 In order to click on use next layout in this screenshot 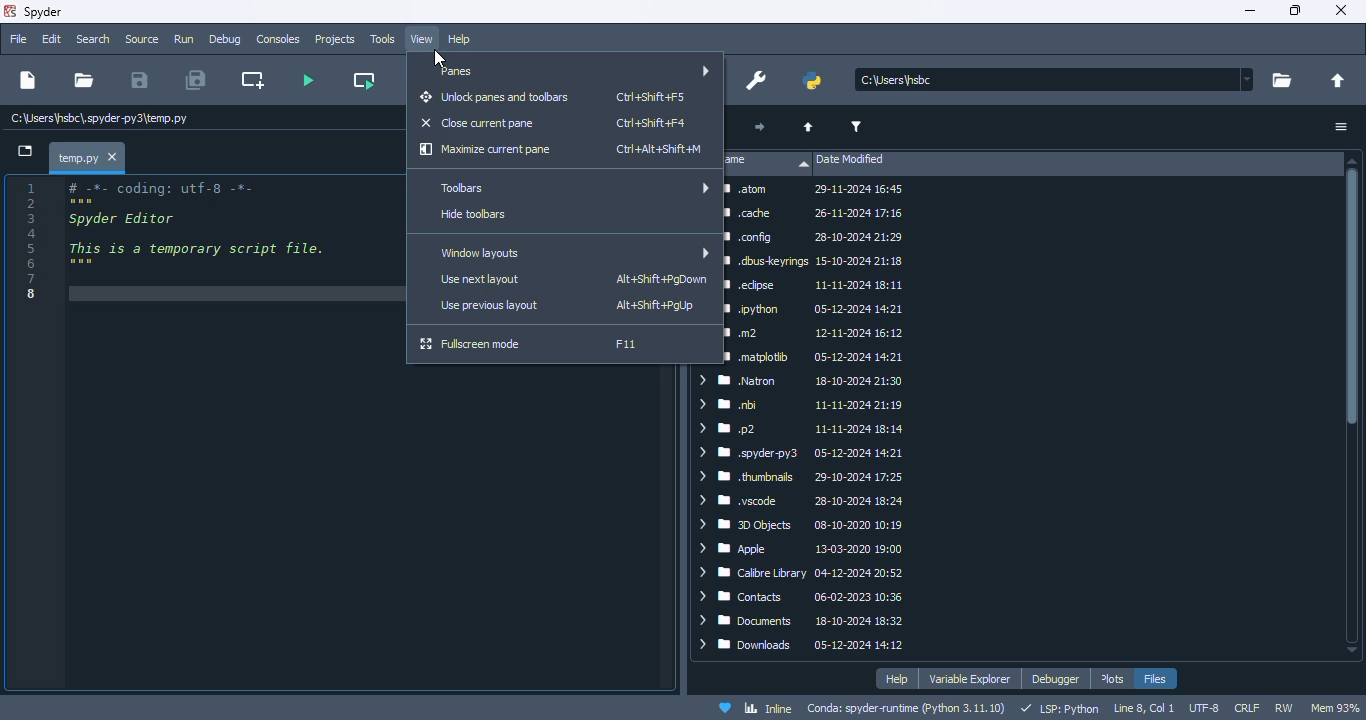, I will do `click(482, 280)`.